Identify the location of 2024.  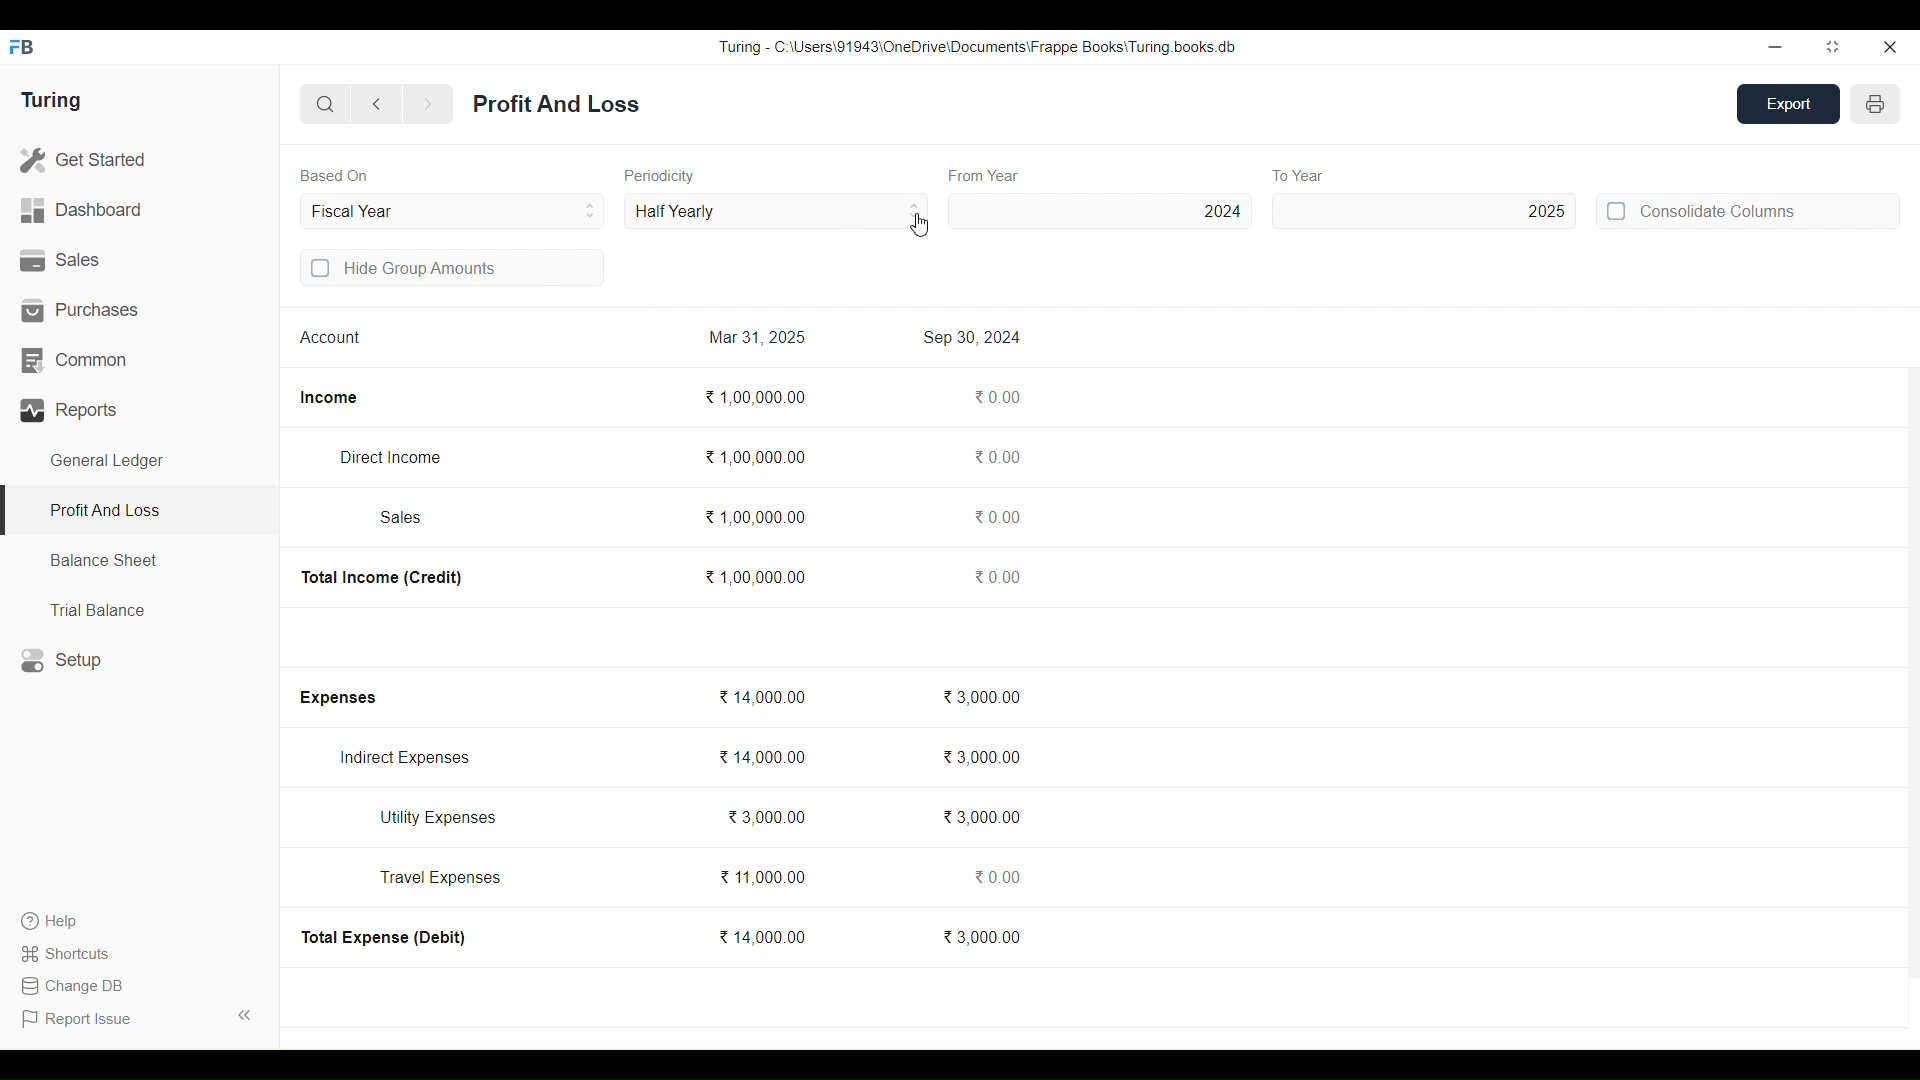
(1100, 211).